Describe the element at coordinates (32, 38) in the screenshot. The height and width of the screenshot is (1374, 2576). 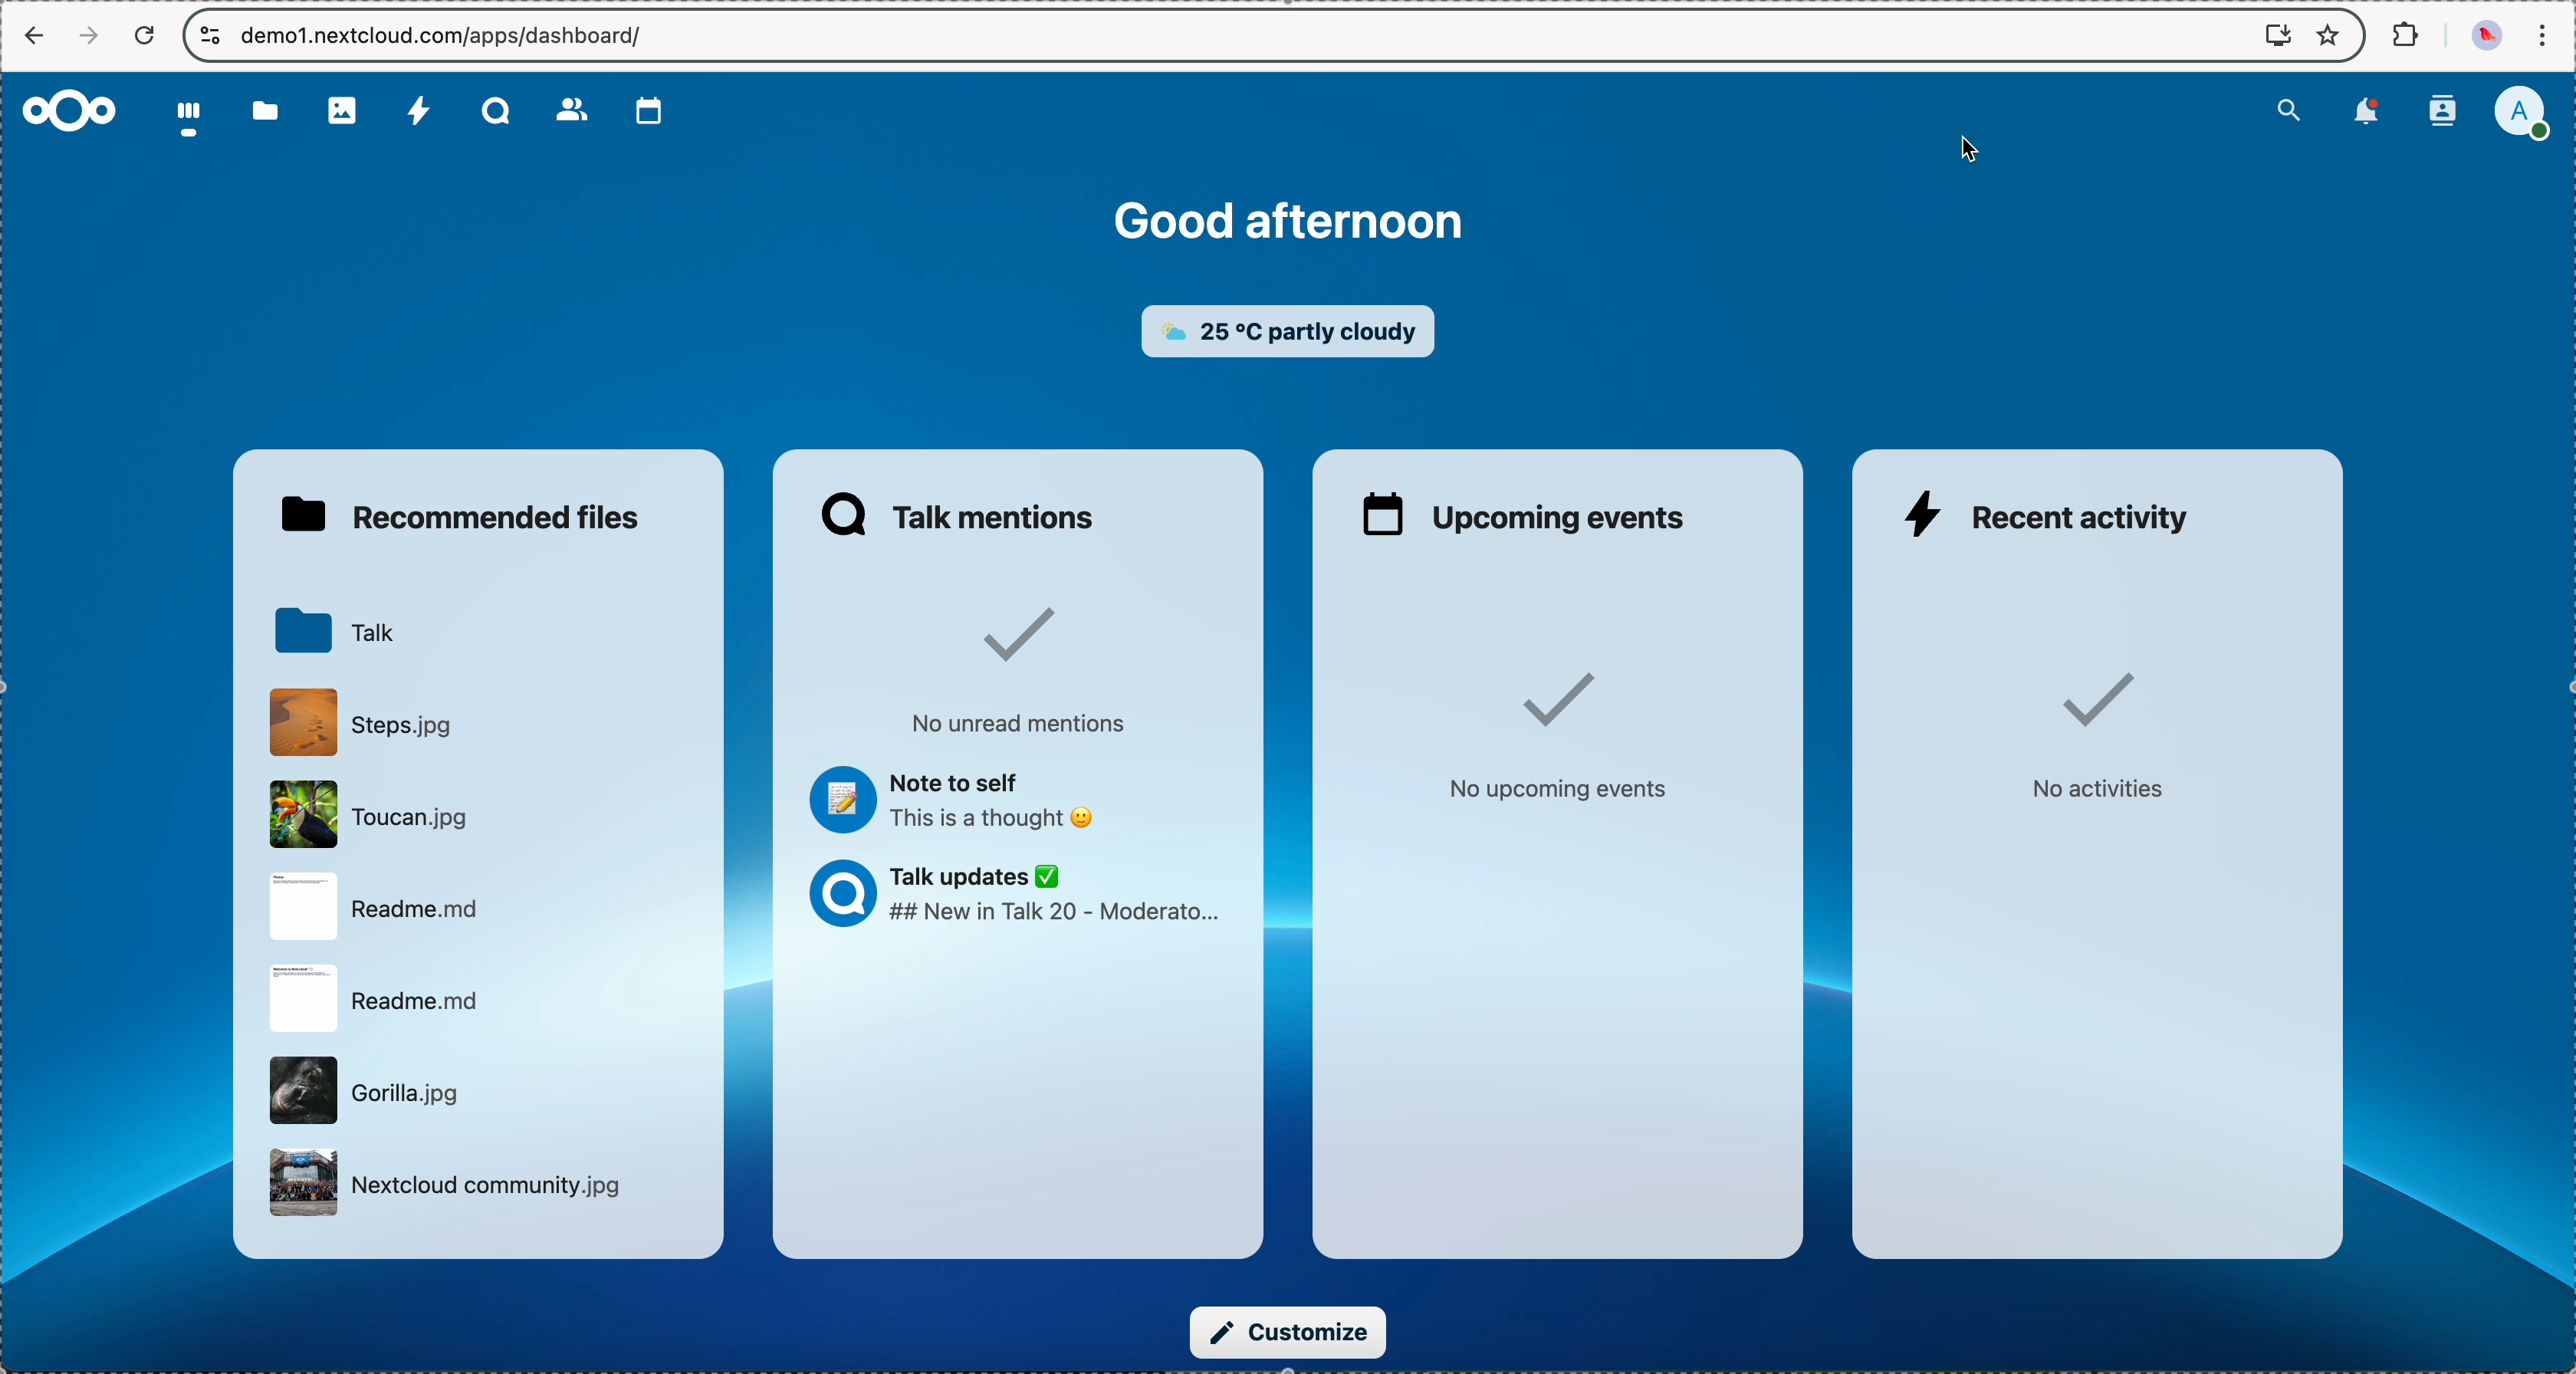
I see `navigate back` at that location.